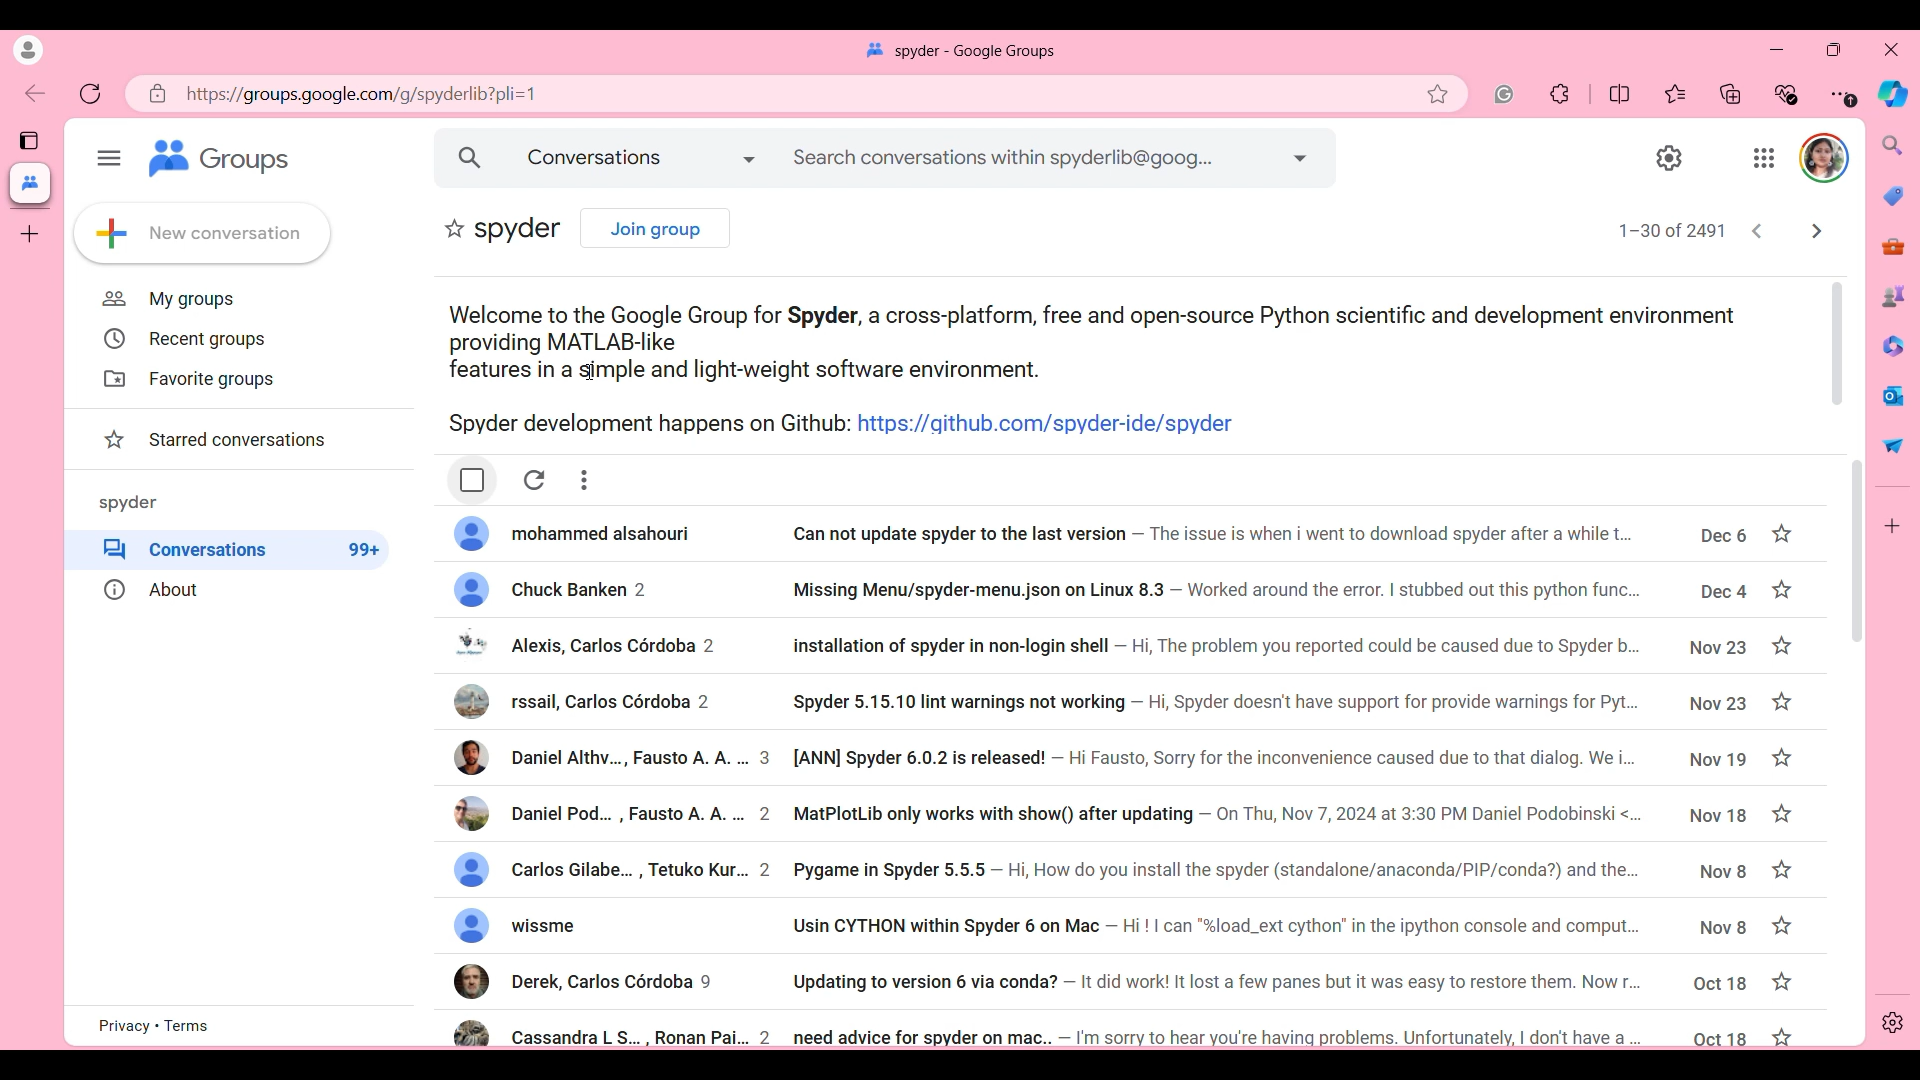 The height and width of the screenshot is (1080, 1920). Describe the element at coordinates (1776, 50) in the screenshot. I see `Minimize` at that location.